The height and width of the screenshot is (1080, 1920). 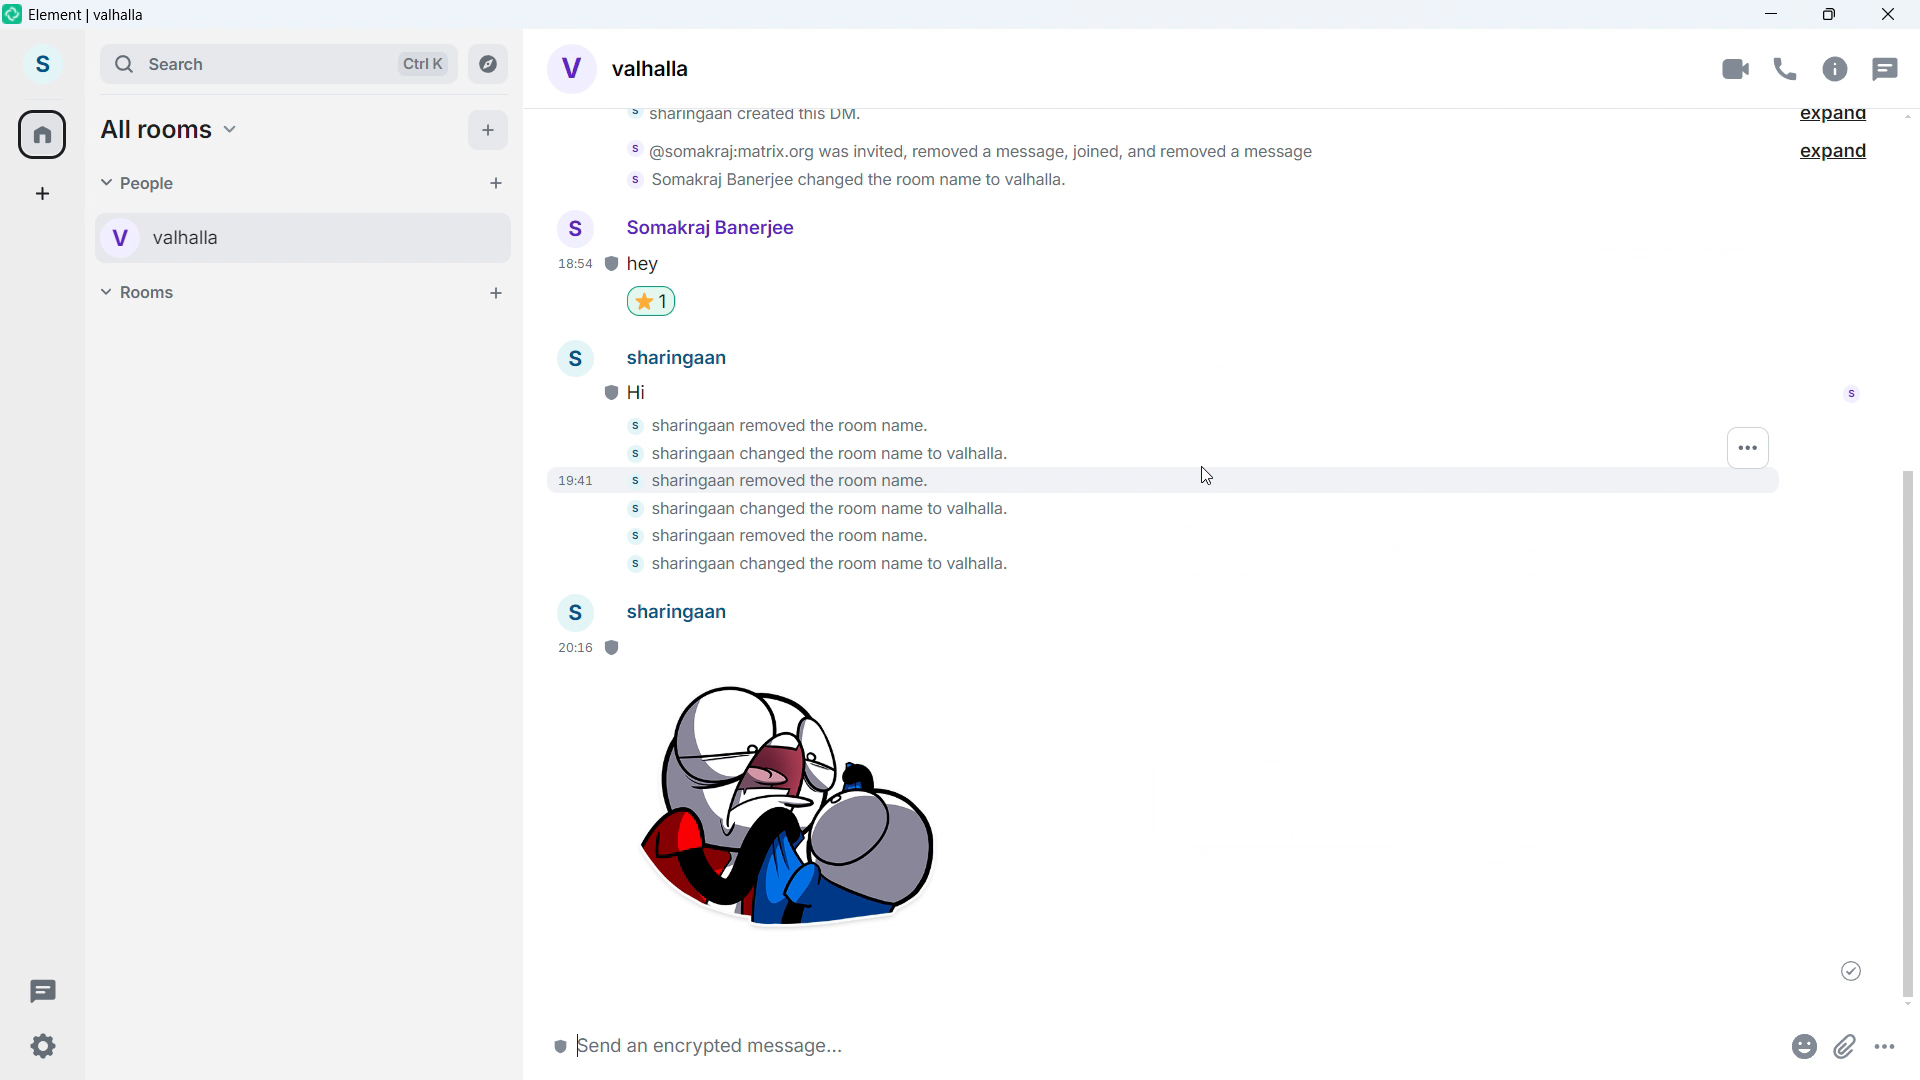 What do you see at coordinates (43, 66) in the screenshot?
I see `account` at bounding box center [43, 66].